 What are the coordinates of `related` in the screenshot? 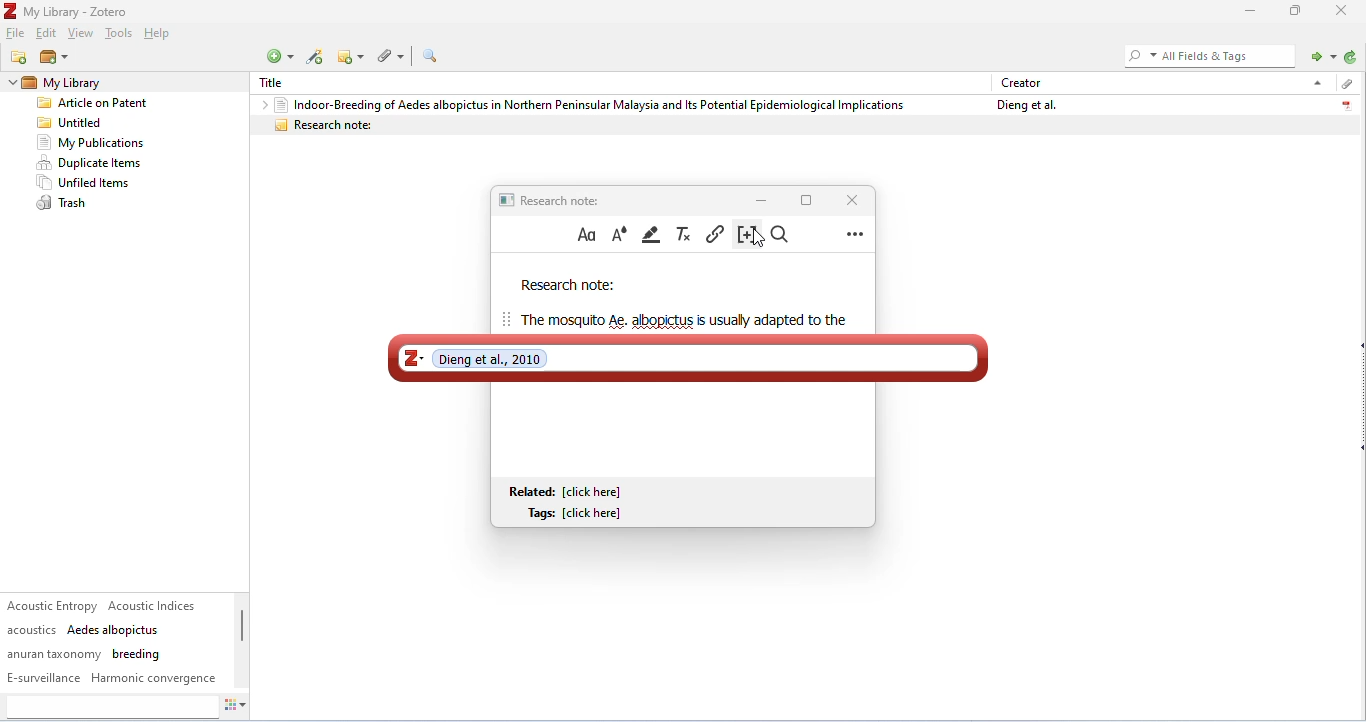 It's located at (569, 491).